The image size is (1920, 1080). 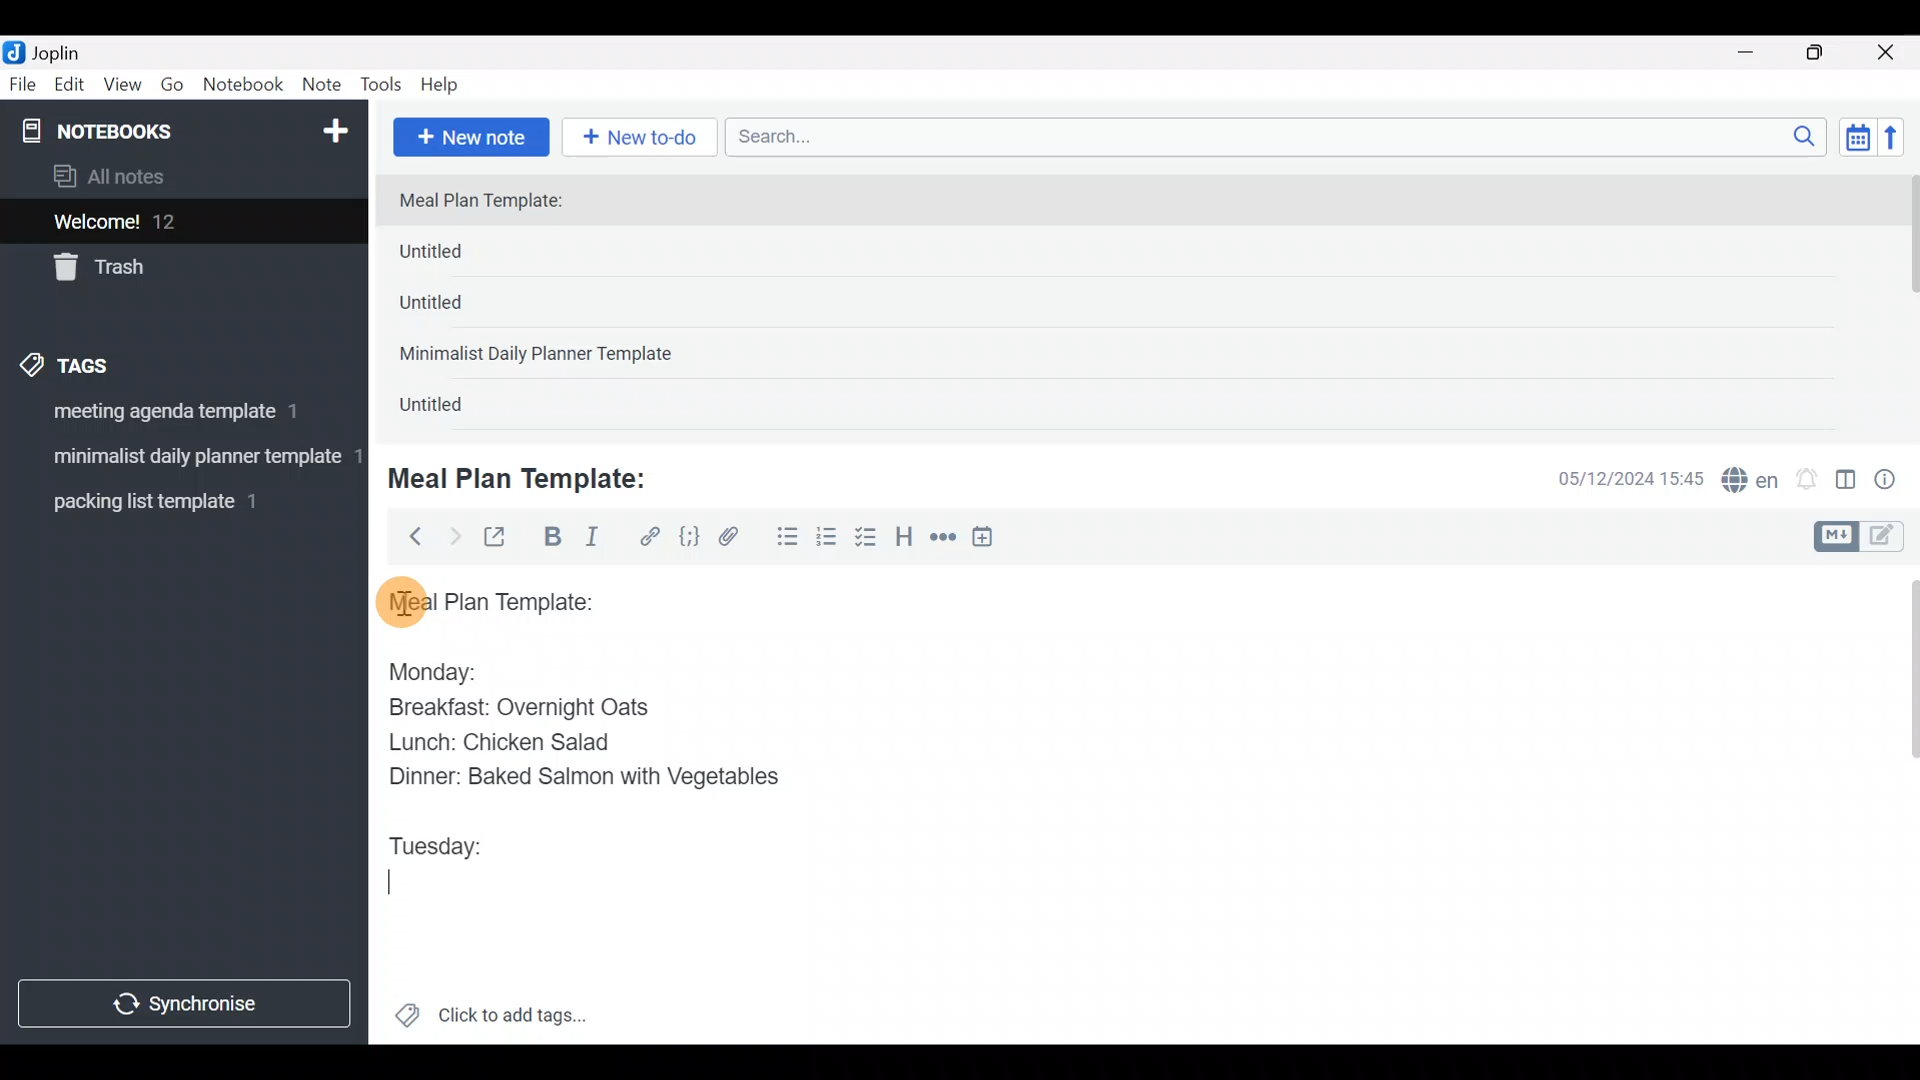 What do you see at coordinates (464, 256) in the screenshot?
I see `Untitled` at bounding box center [464, 256].